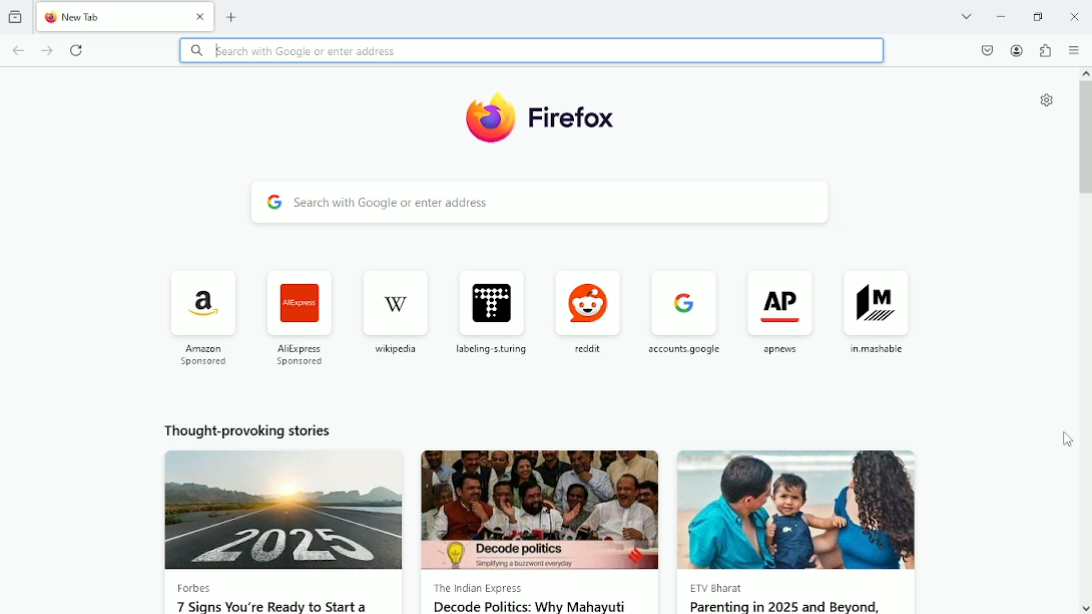 This screenshot has width=1092, height=614. Describe the element at coordinates (543, 197) in the screenshot. I see `search with google enter address` at that location.